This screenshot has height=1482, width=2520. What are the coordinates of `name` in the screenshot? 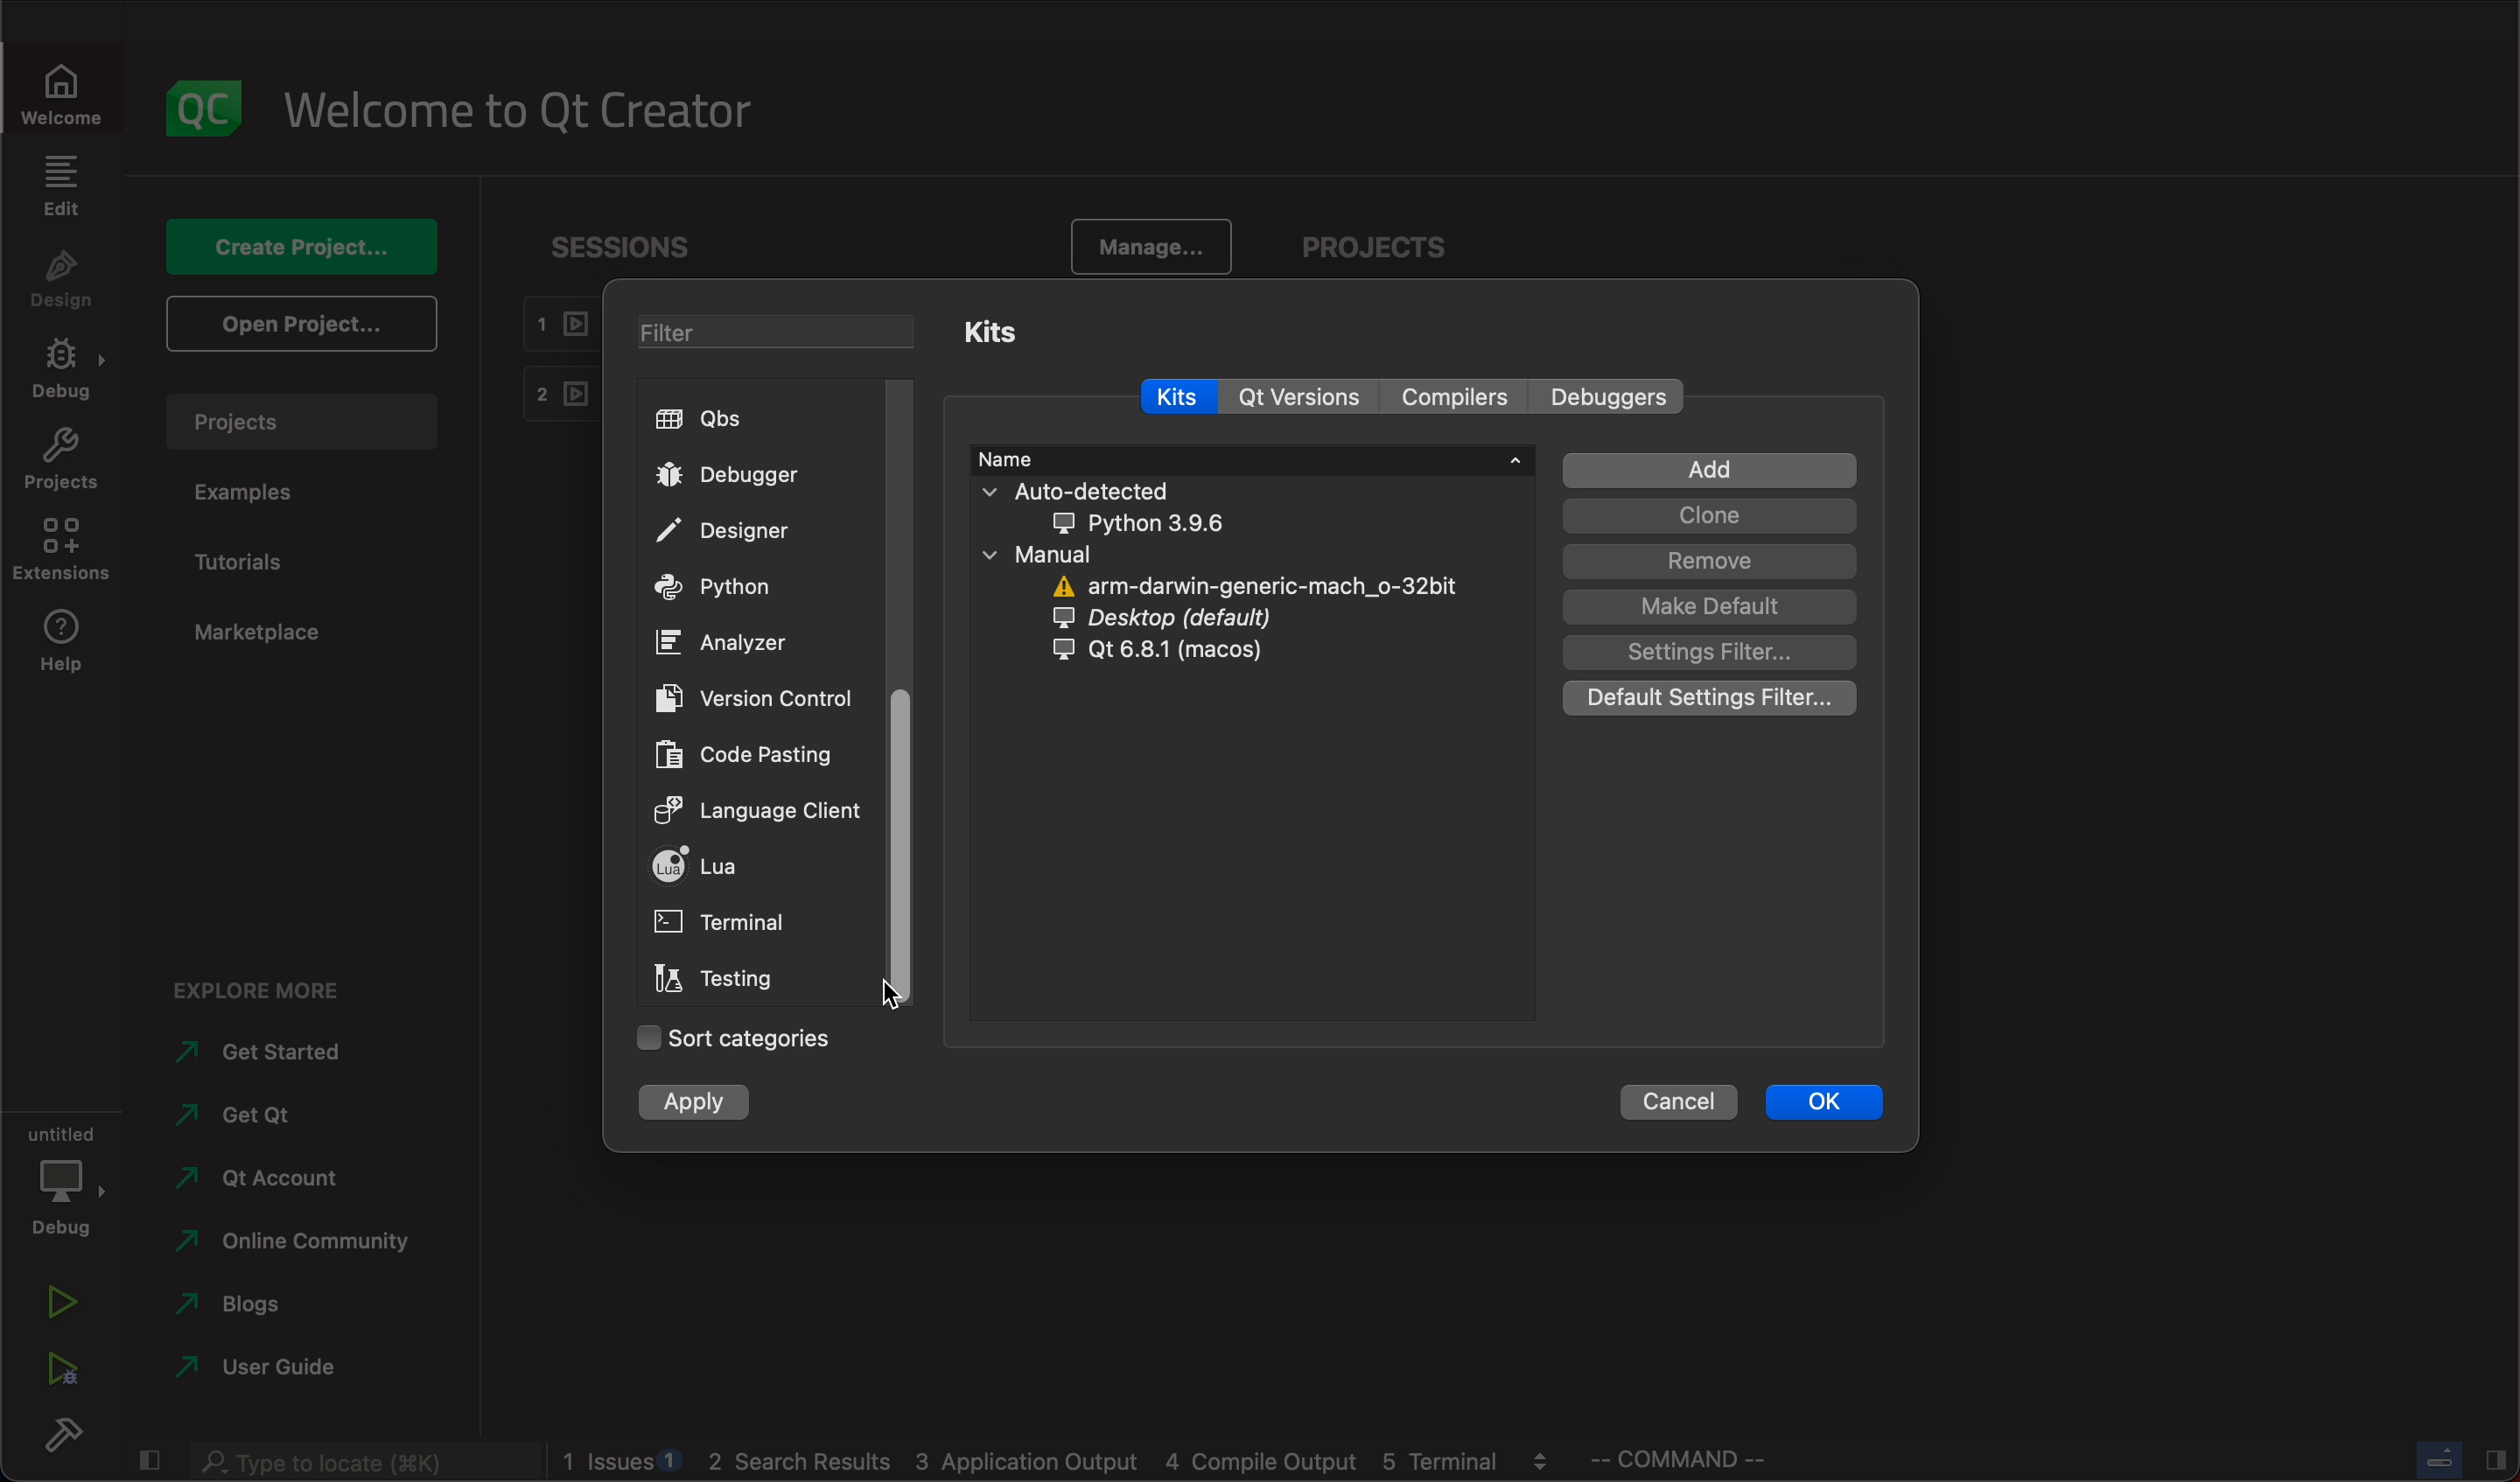 It's located at (1251, 459).